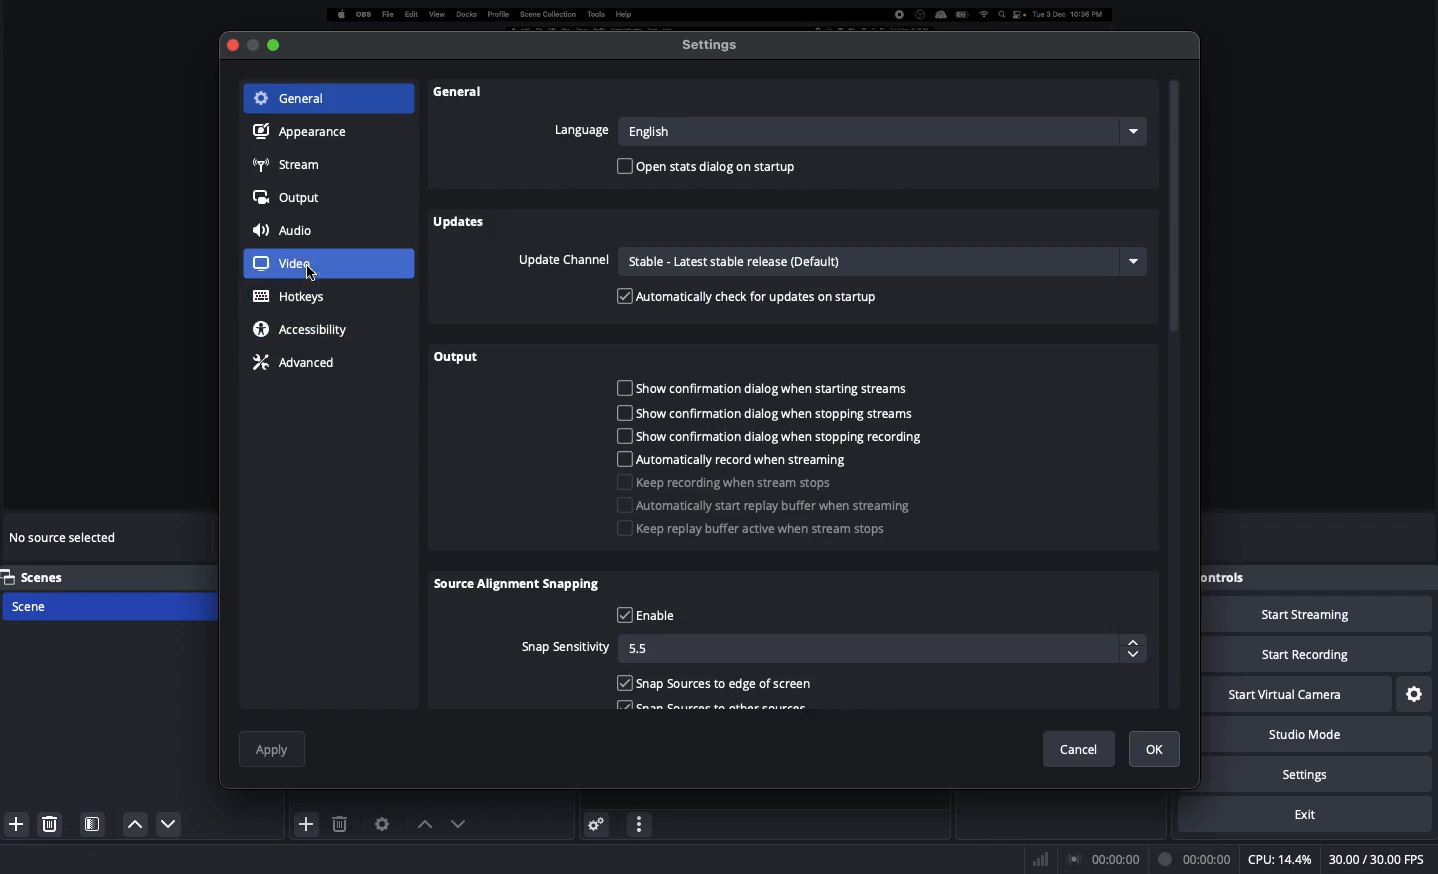 The width and height of the screenshot is (1438, 874). I want to click on Add, so click(13, 822).